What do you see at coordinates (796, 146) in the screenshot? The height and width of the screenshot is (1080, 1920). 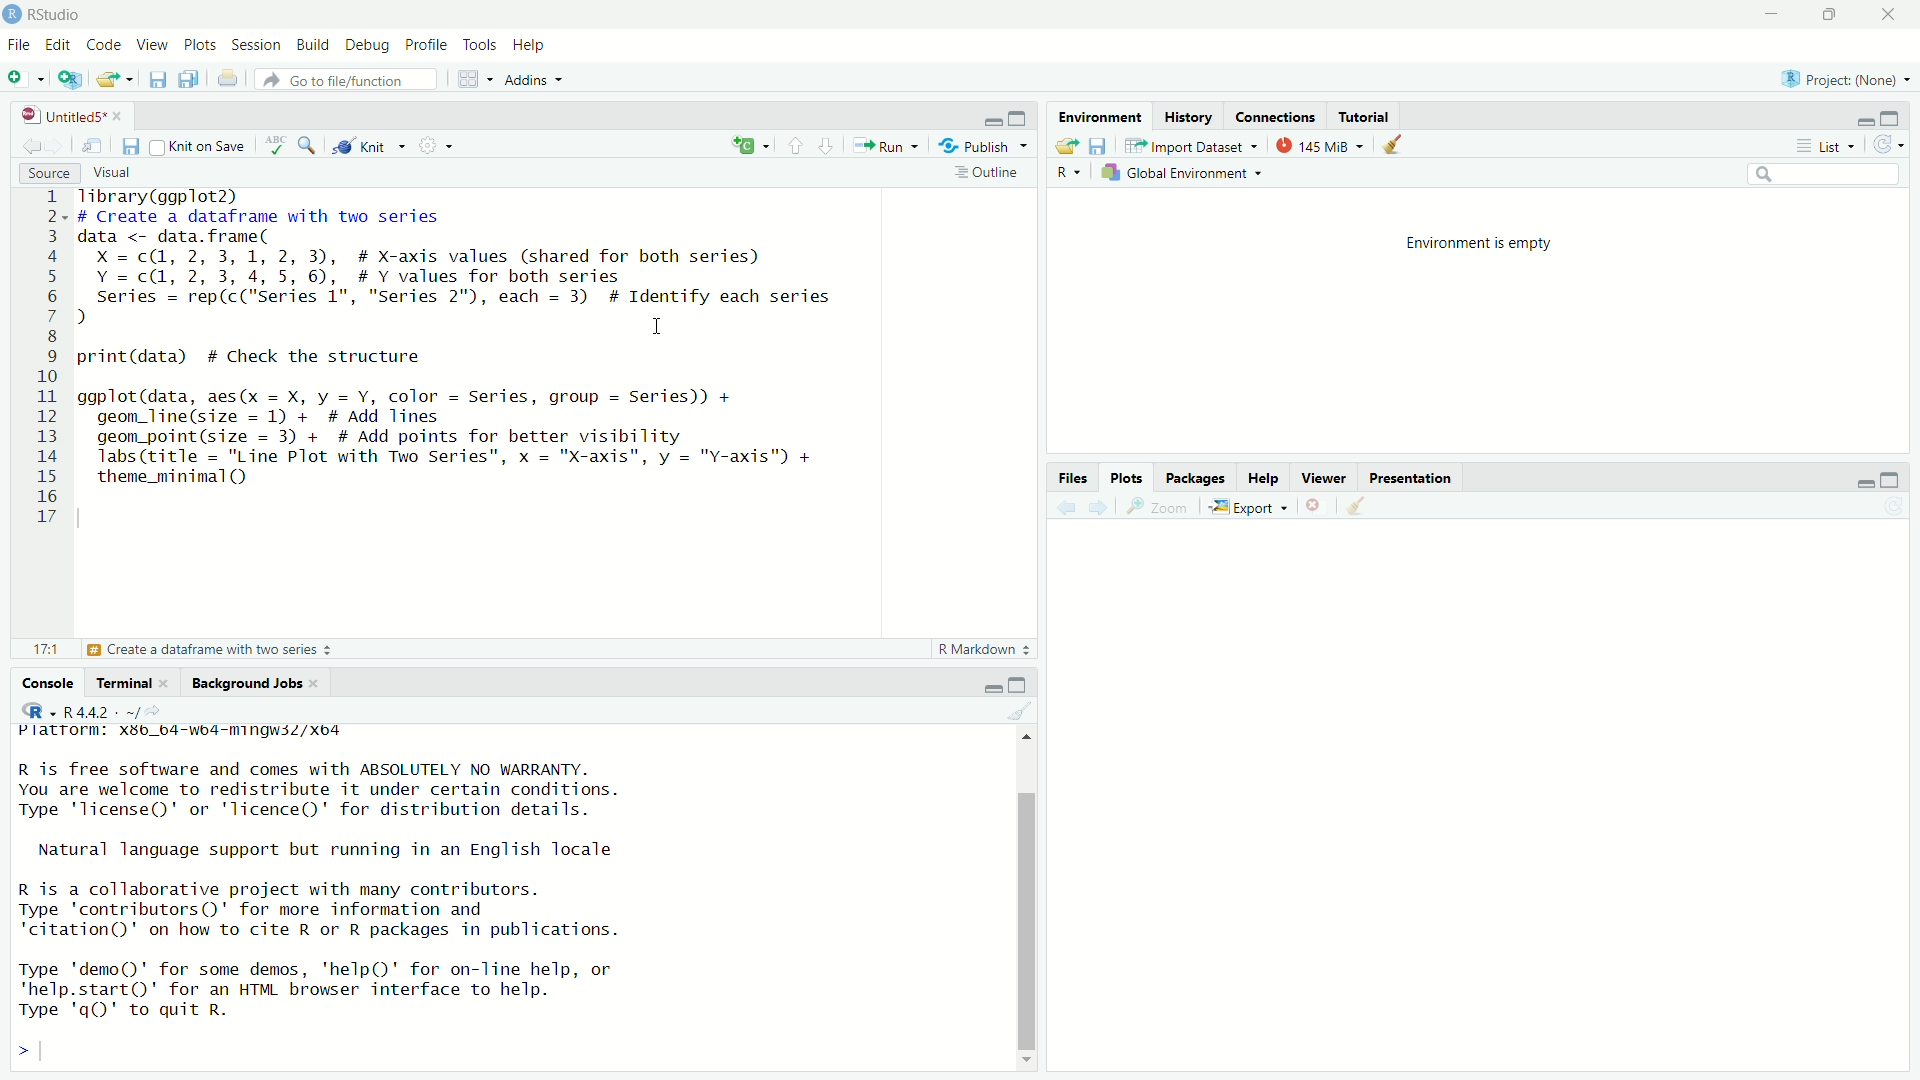 I see `Go to previous section/chunk` at bounding box center [796, 146].